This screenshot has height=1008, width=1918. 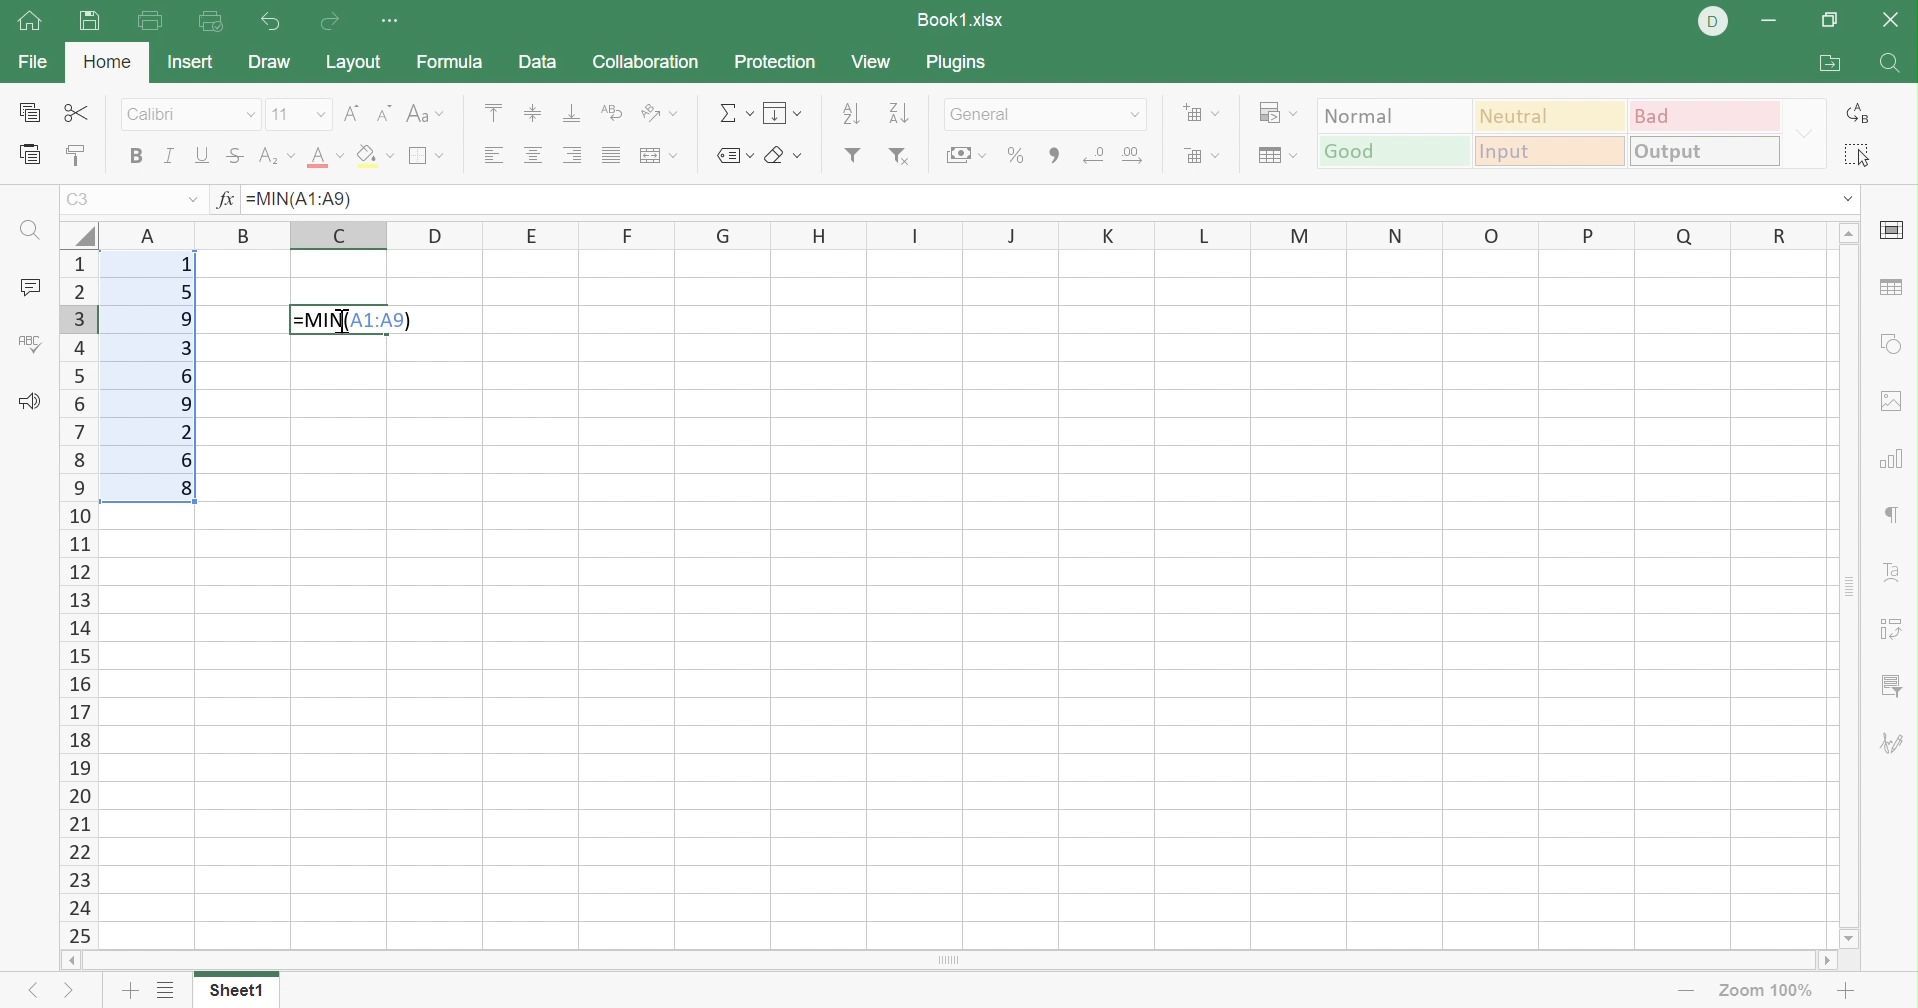 What do you see at coordinates (1893, 22) in the screenshot?
I see `Close` at bounding box center [1893, 22].